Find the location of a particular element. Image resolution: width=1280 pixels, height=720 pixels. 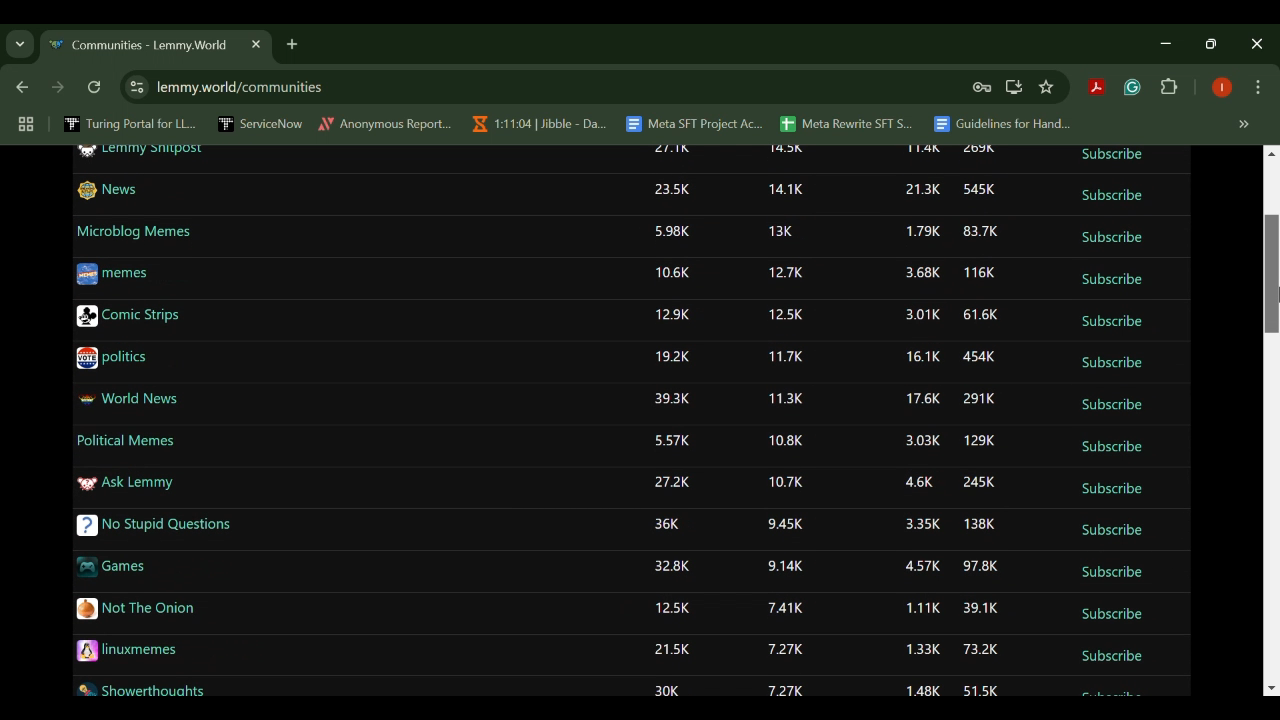

ServiceNow is located at coordinates (261, 123).